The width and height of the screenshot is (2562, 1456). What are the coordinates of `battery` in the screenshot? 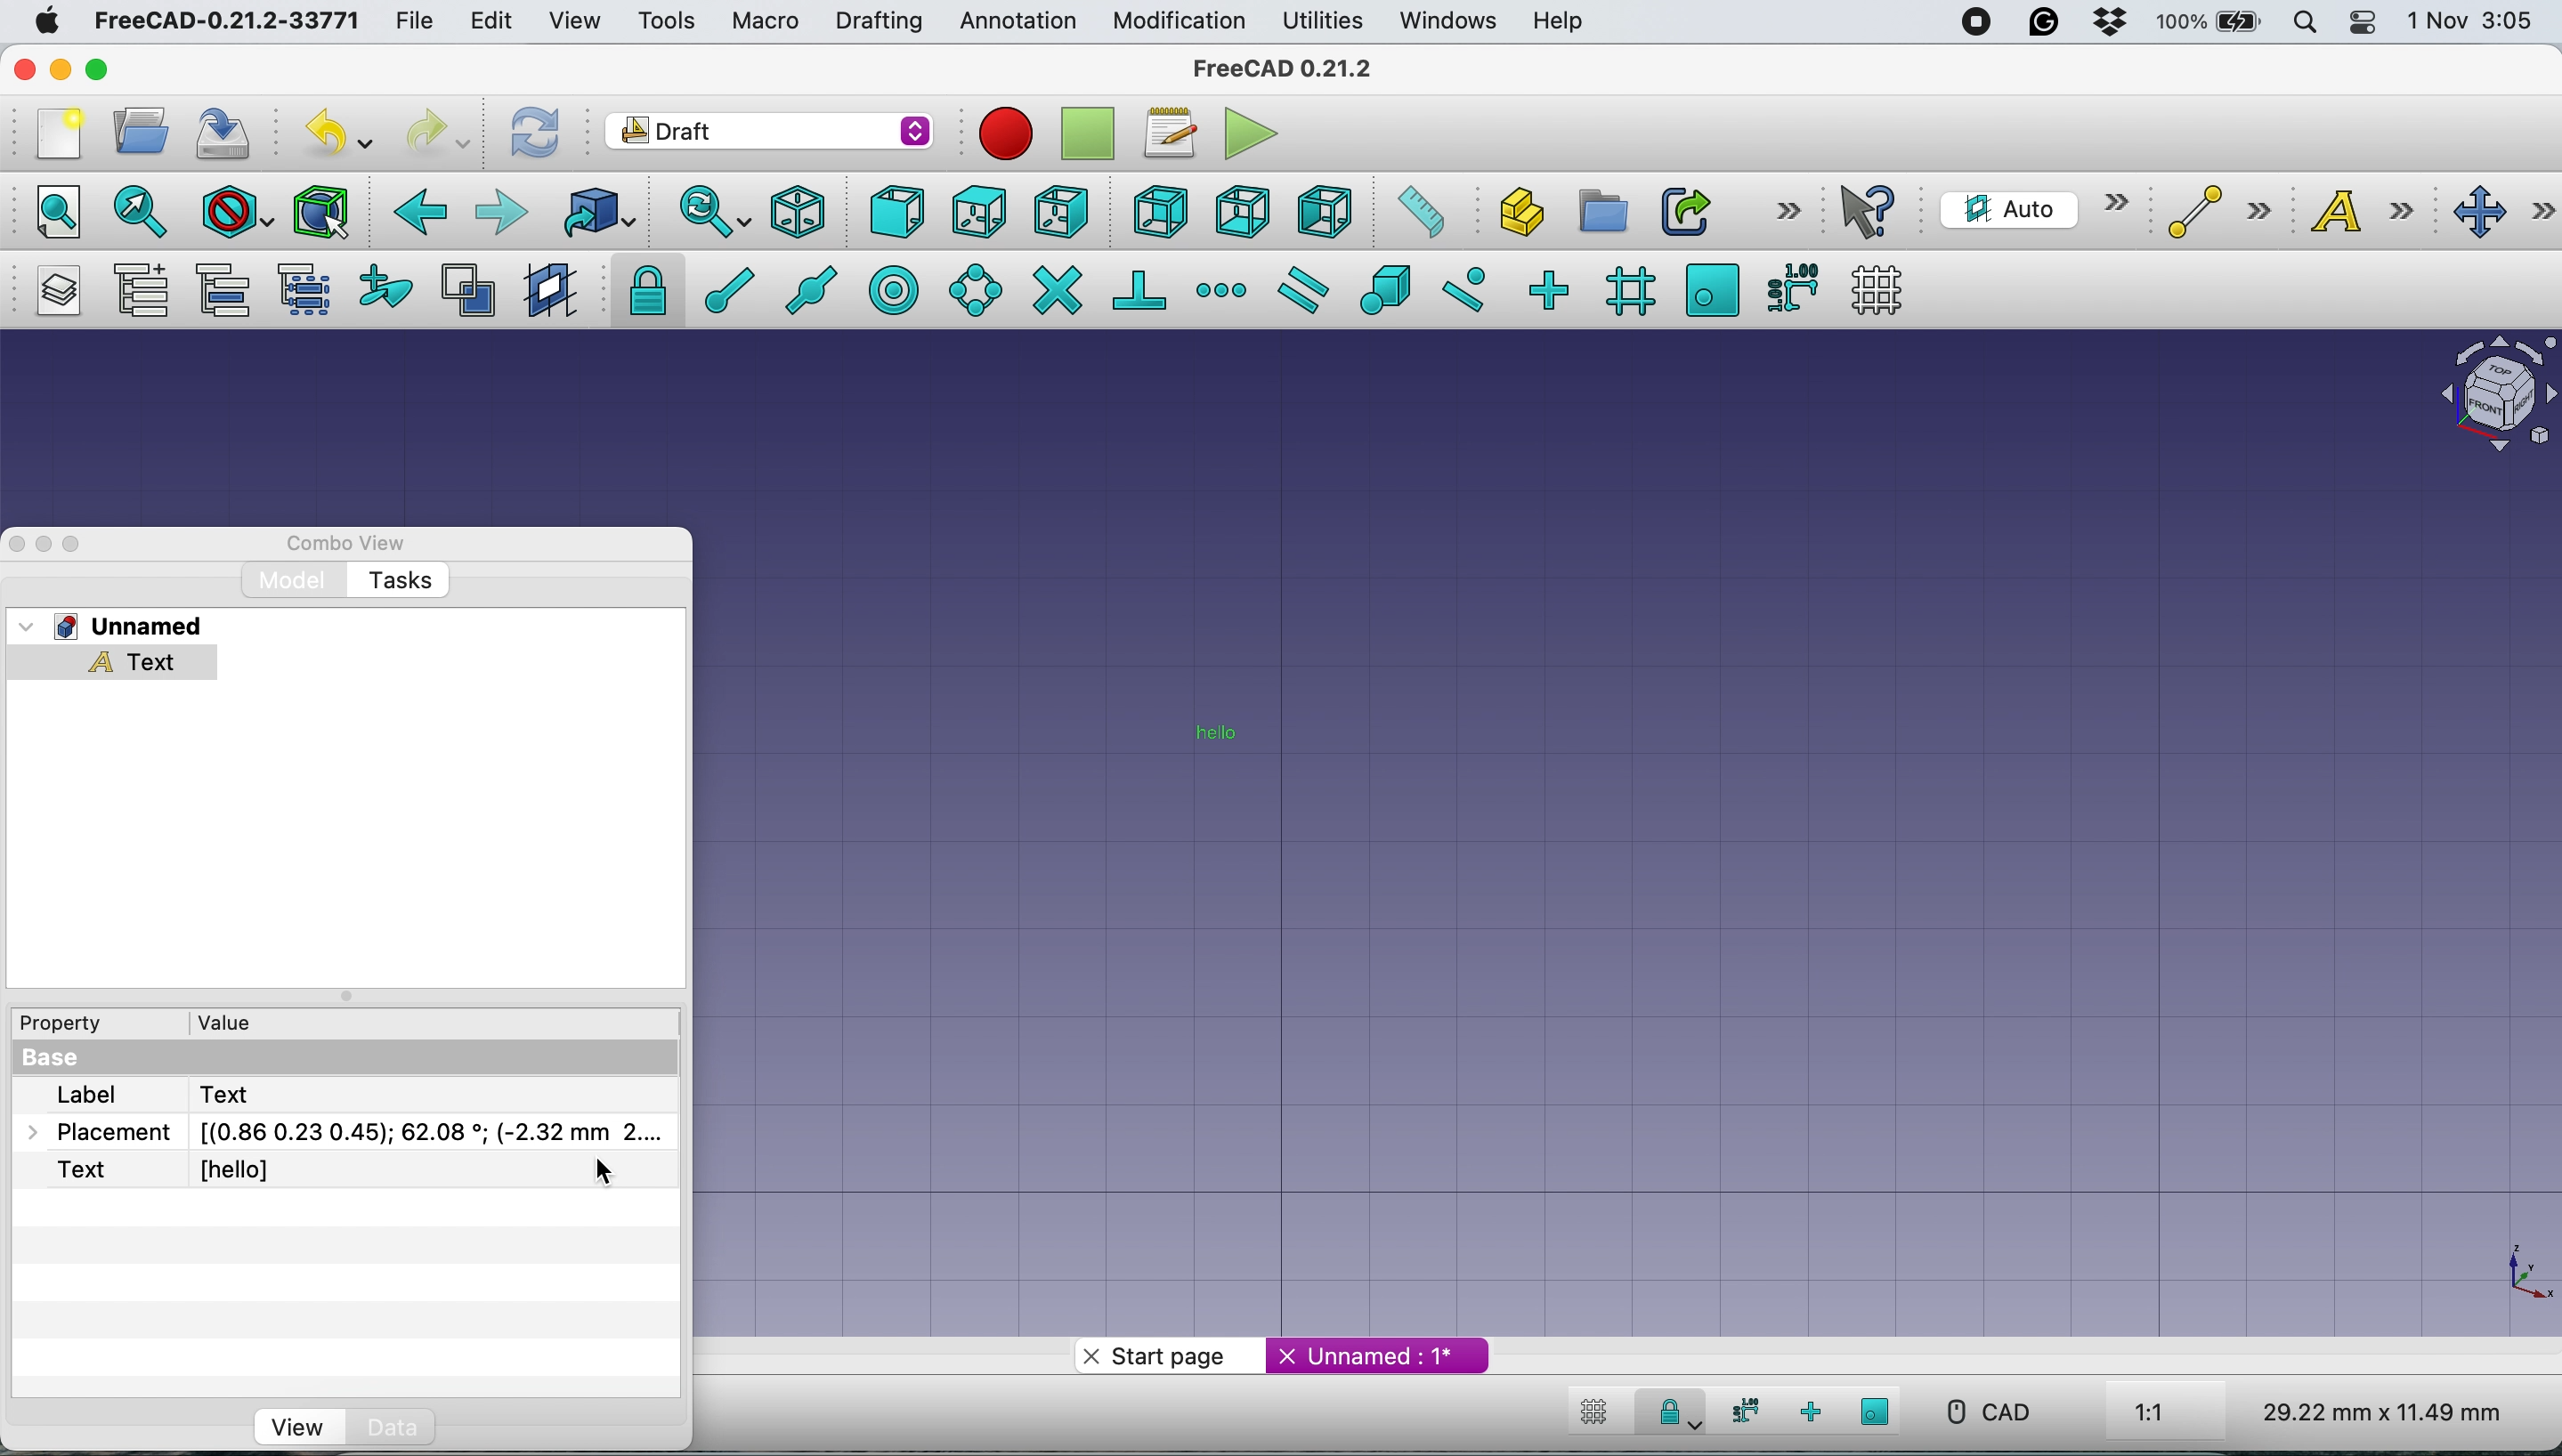 It's located at (2207, 21).